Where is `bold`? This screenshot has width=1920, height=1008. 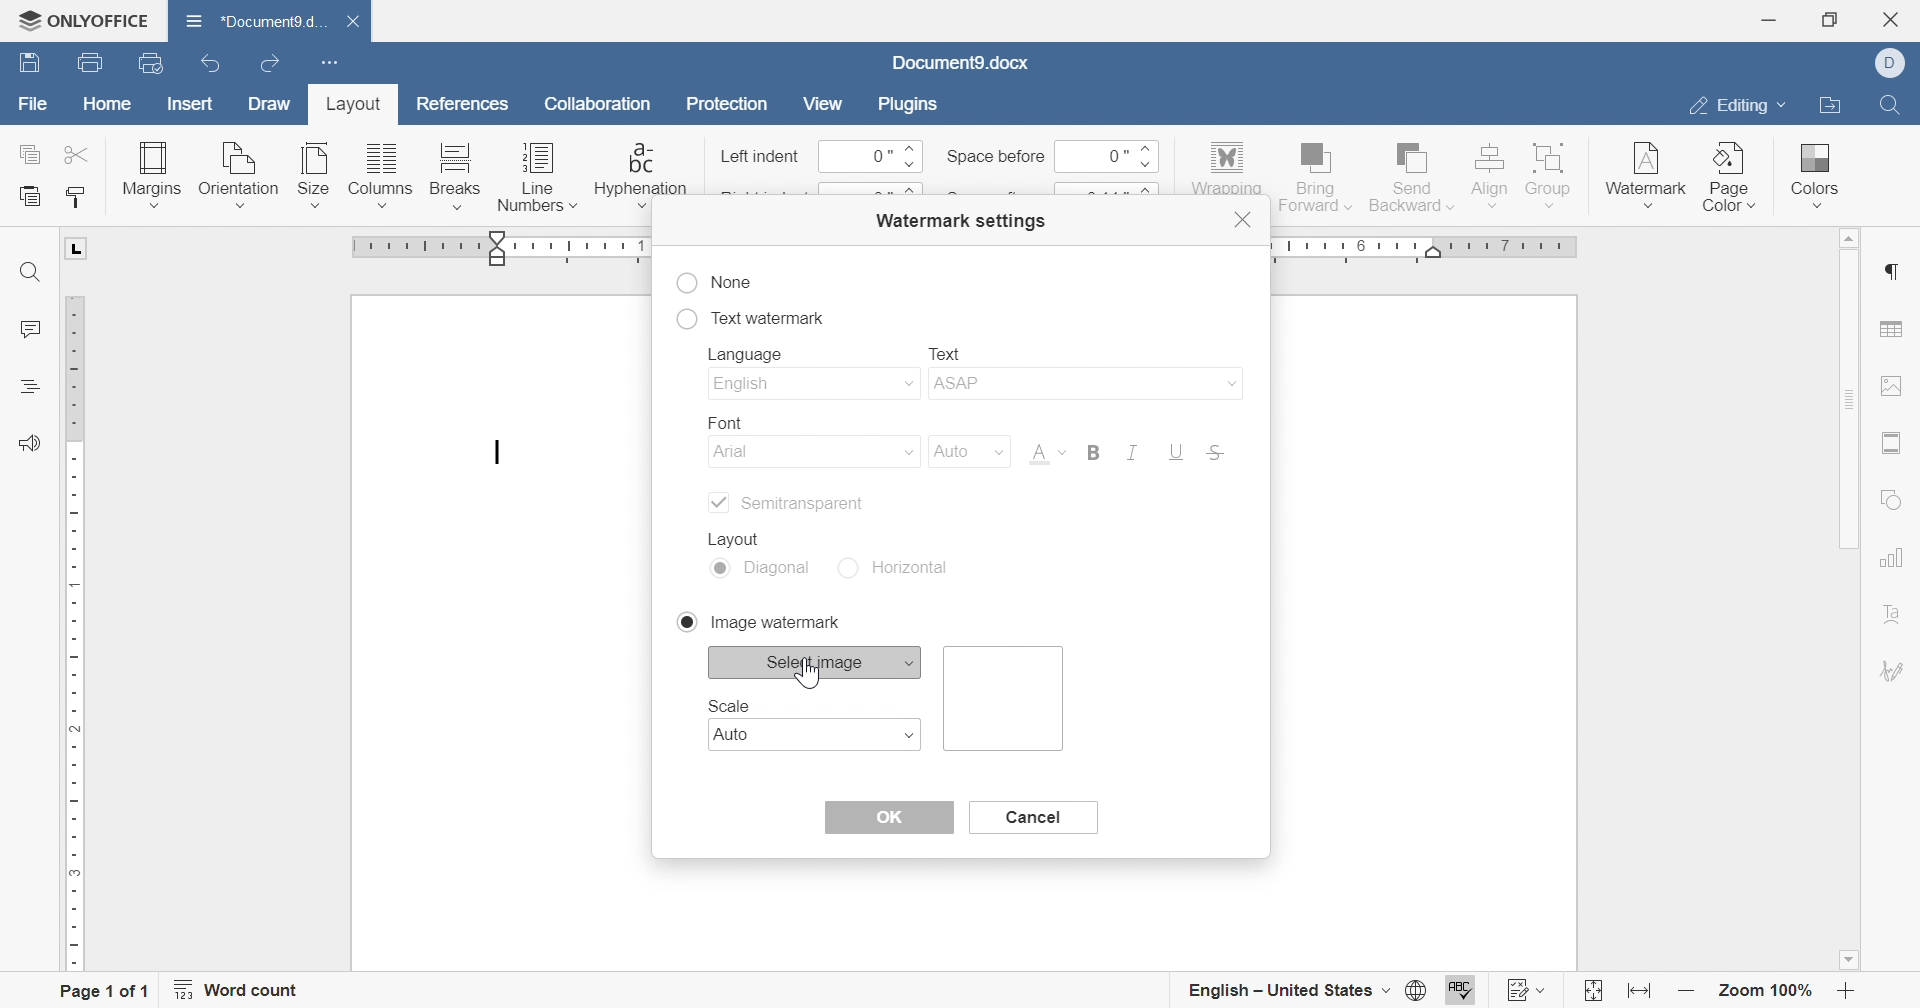 bold is located at coordinates (1092, 451).